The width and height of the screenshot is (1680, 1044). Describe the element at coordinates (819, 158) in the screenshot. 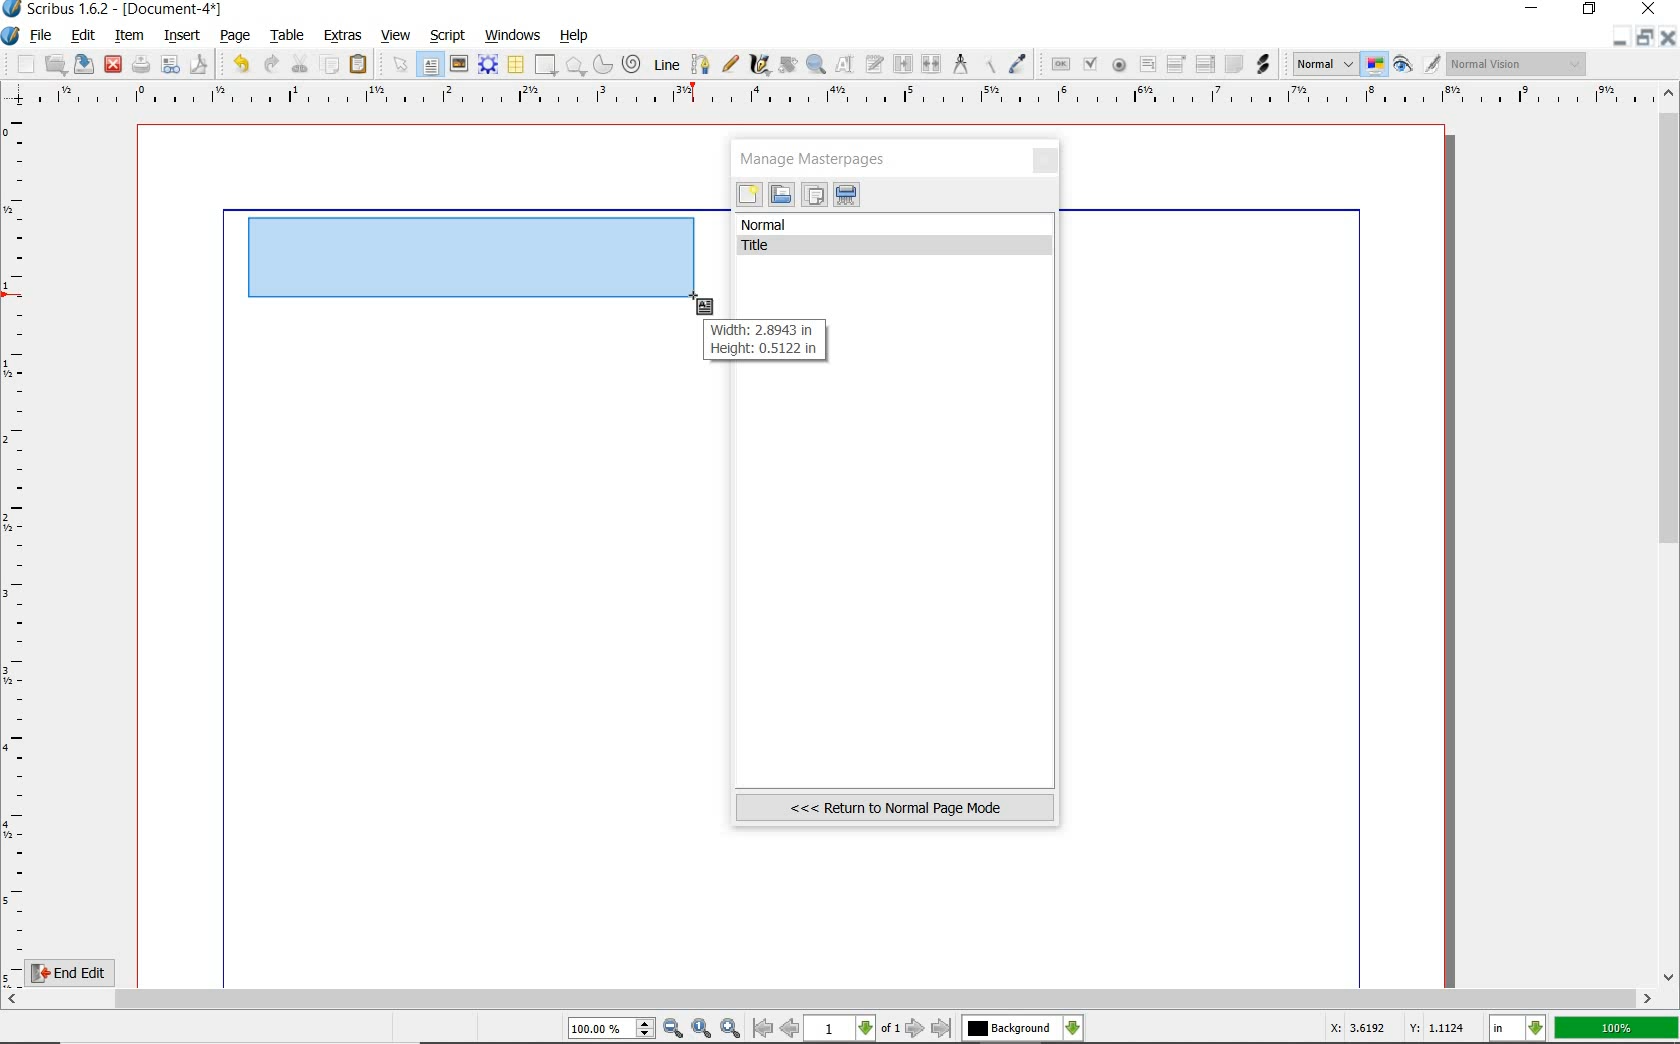

I see `manage masterpages` at that location.